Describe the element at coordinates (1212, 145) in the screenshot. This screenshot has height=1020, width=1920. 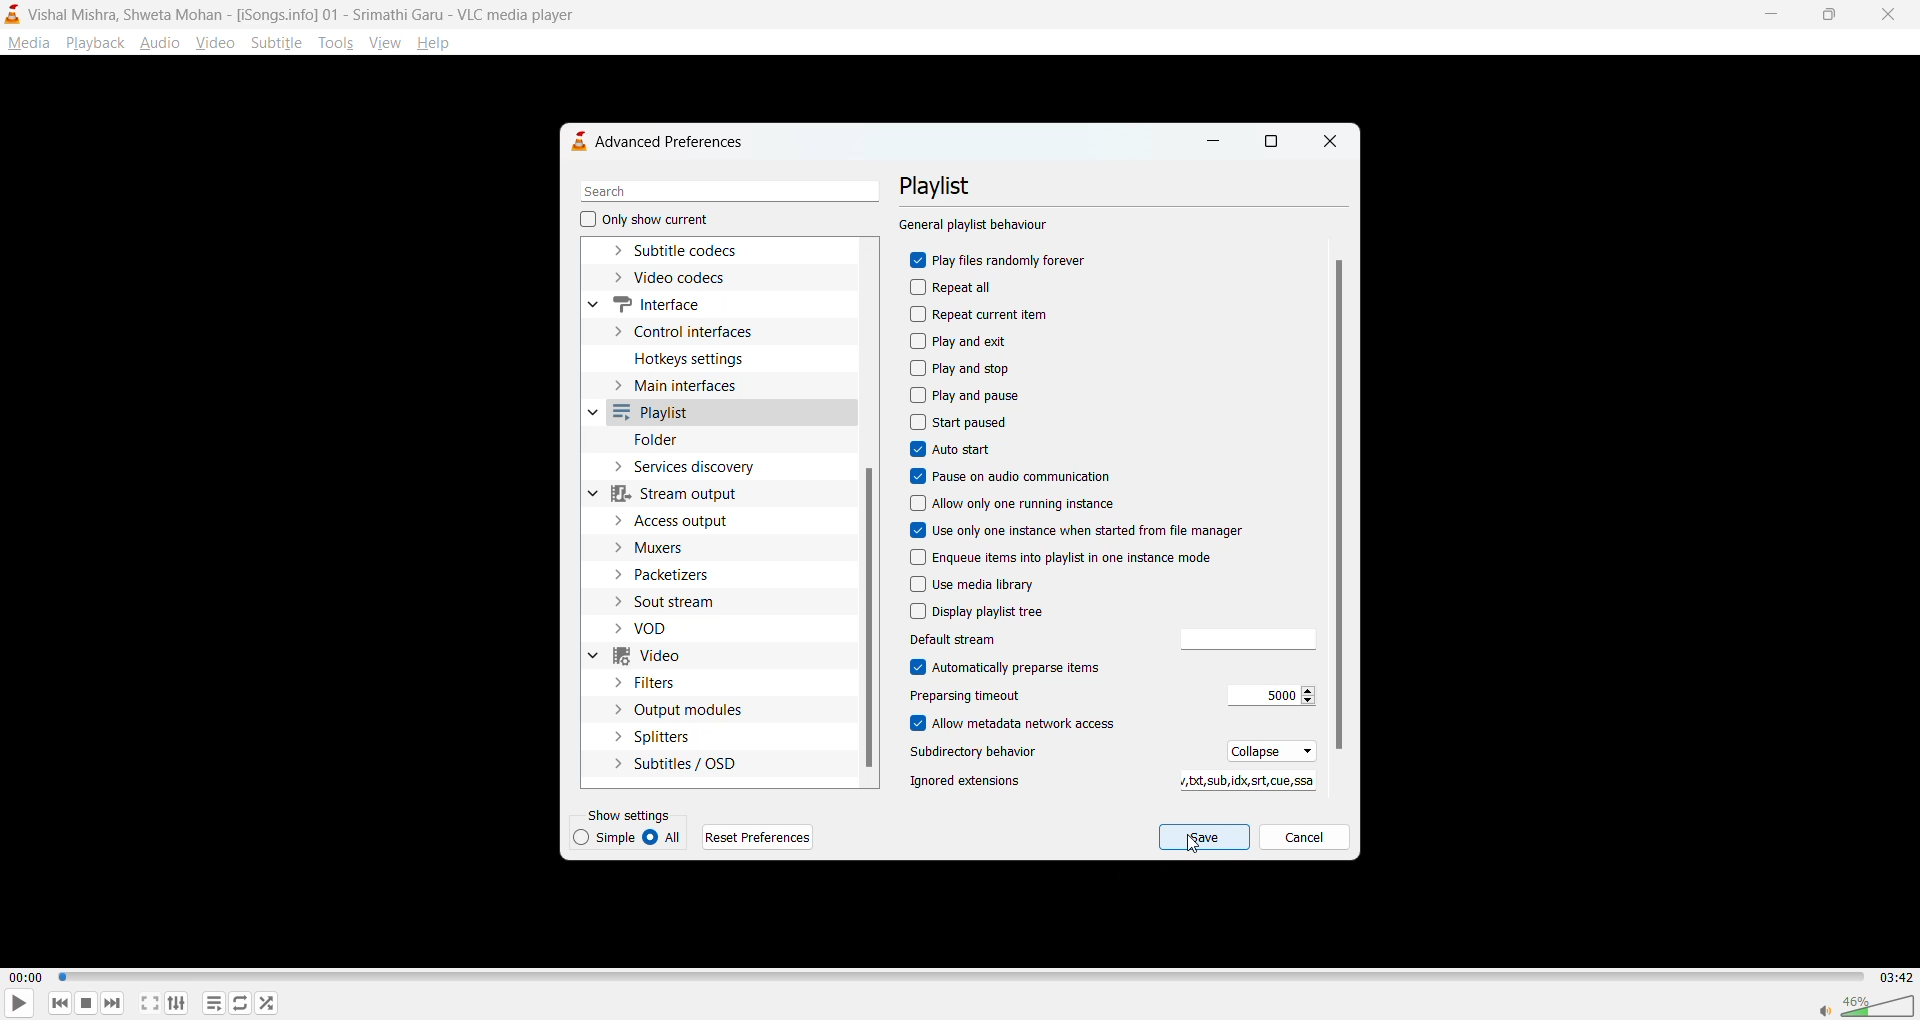
I see `minimize` at that location.